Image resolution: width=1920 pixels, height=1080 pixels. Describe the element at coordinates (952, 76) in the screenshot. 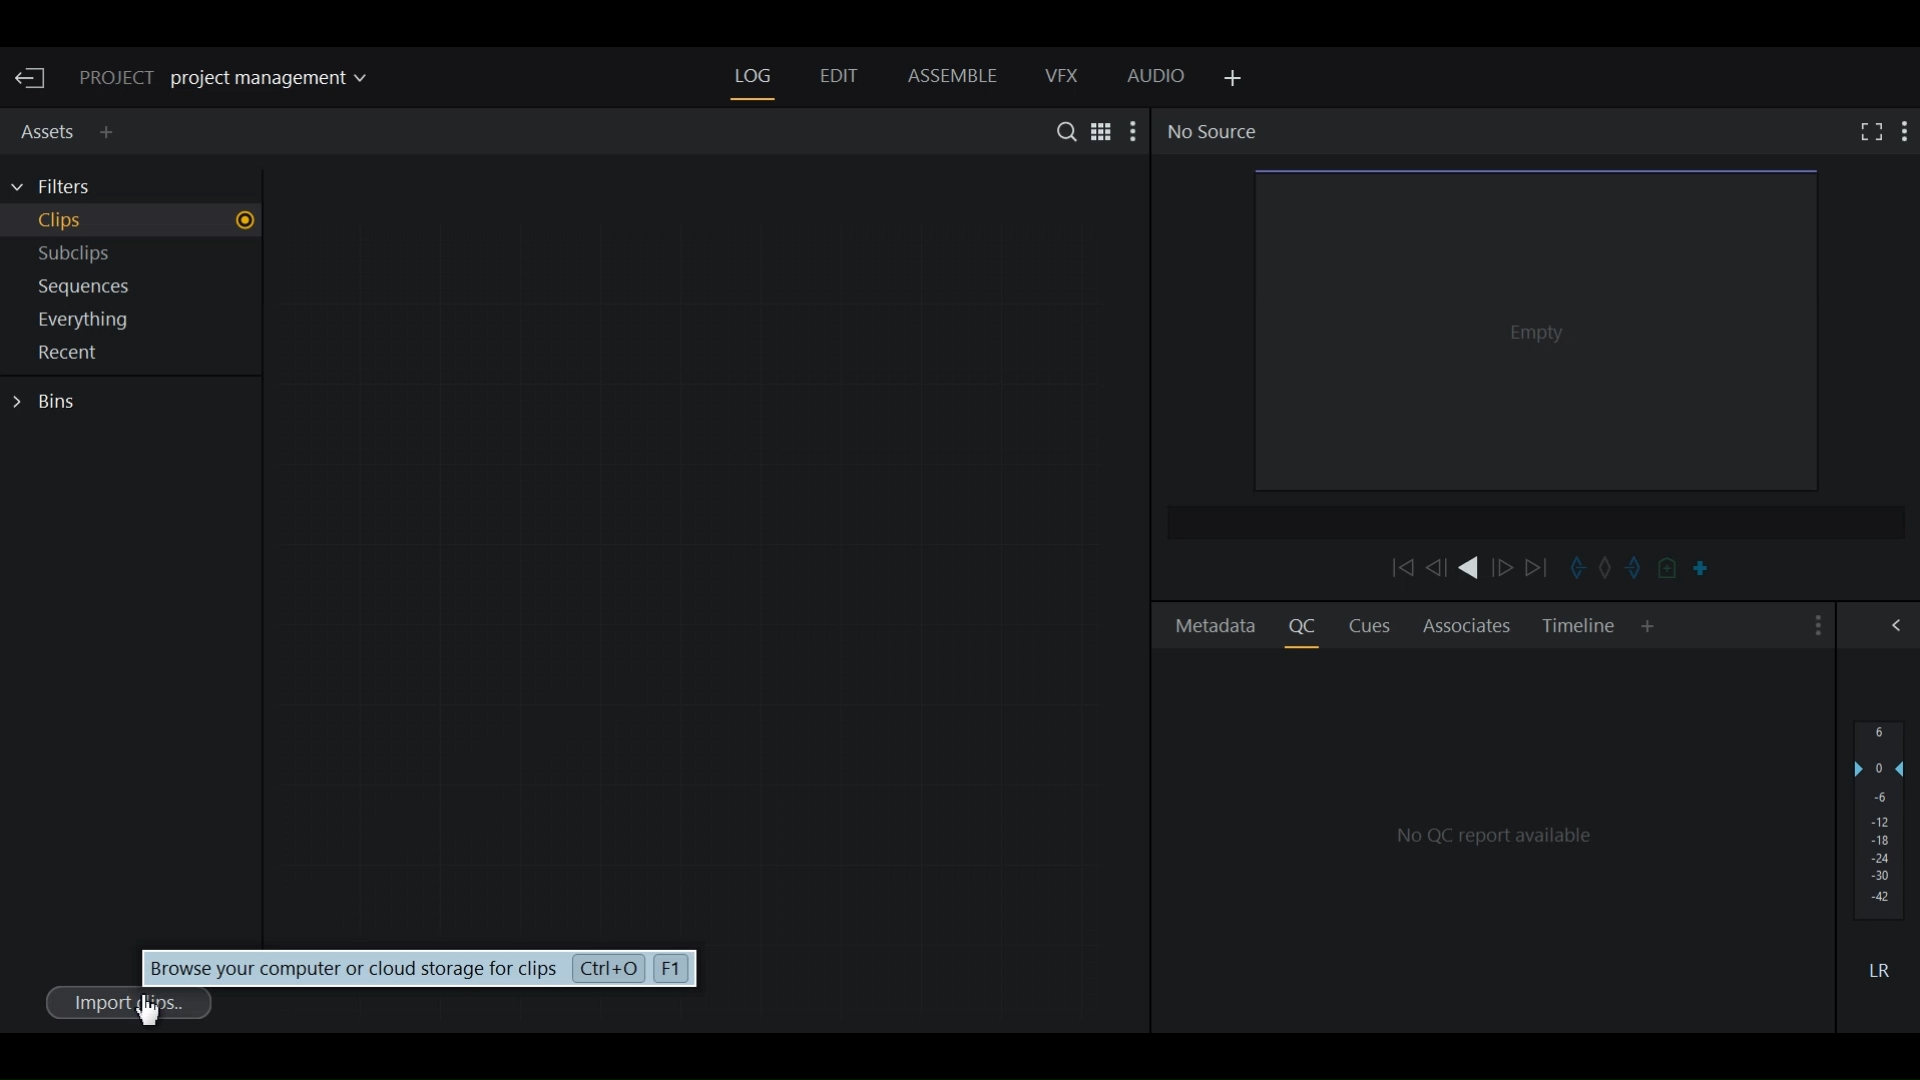

I see `Assemble` at that location.